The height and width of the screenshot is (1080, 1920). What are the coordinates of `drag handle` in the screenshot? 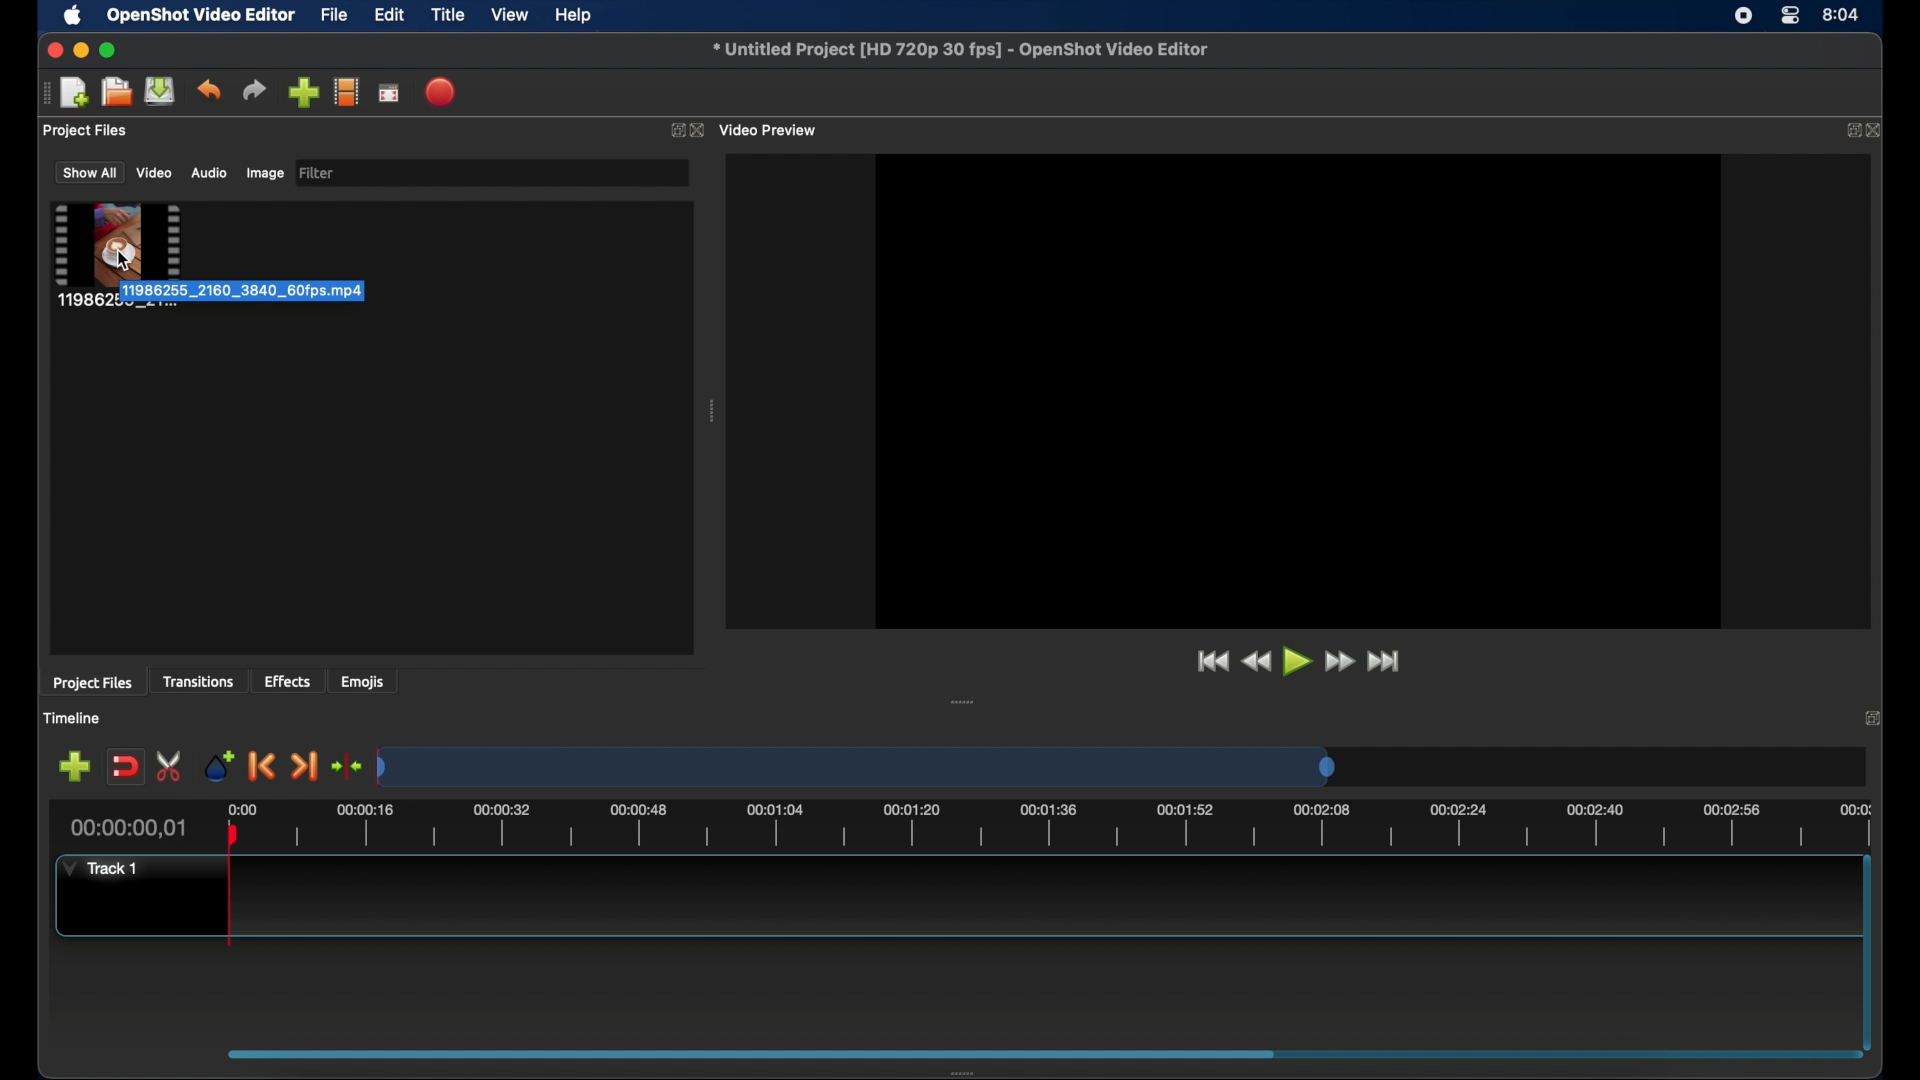 It's located at (974, 1069).